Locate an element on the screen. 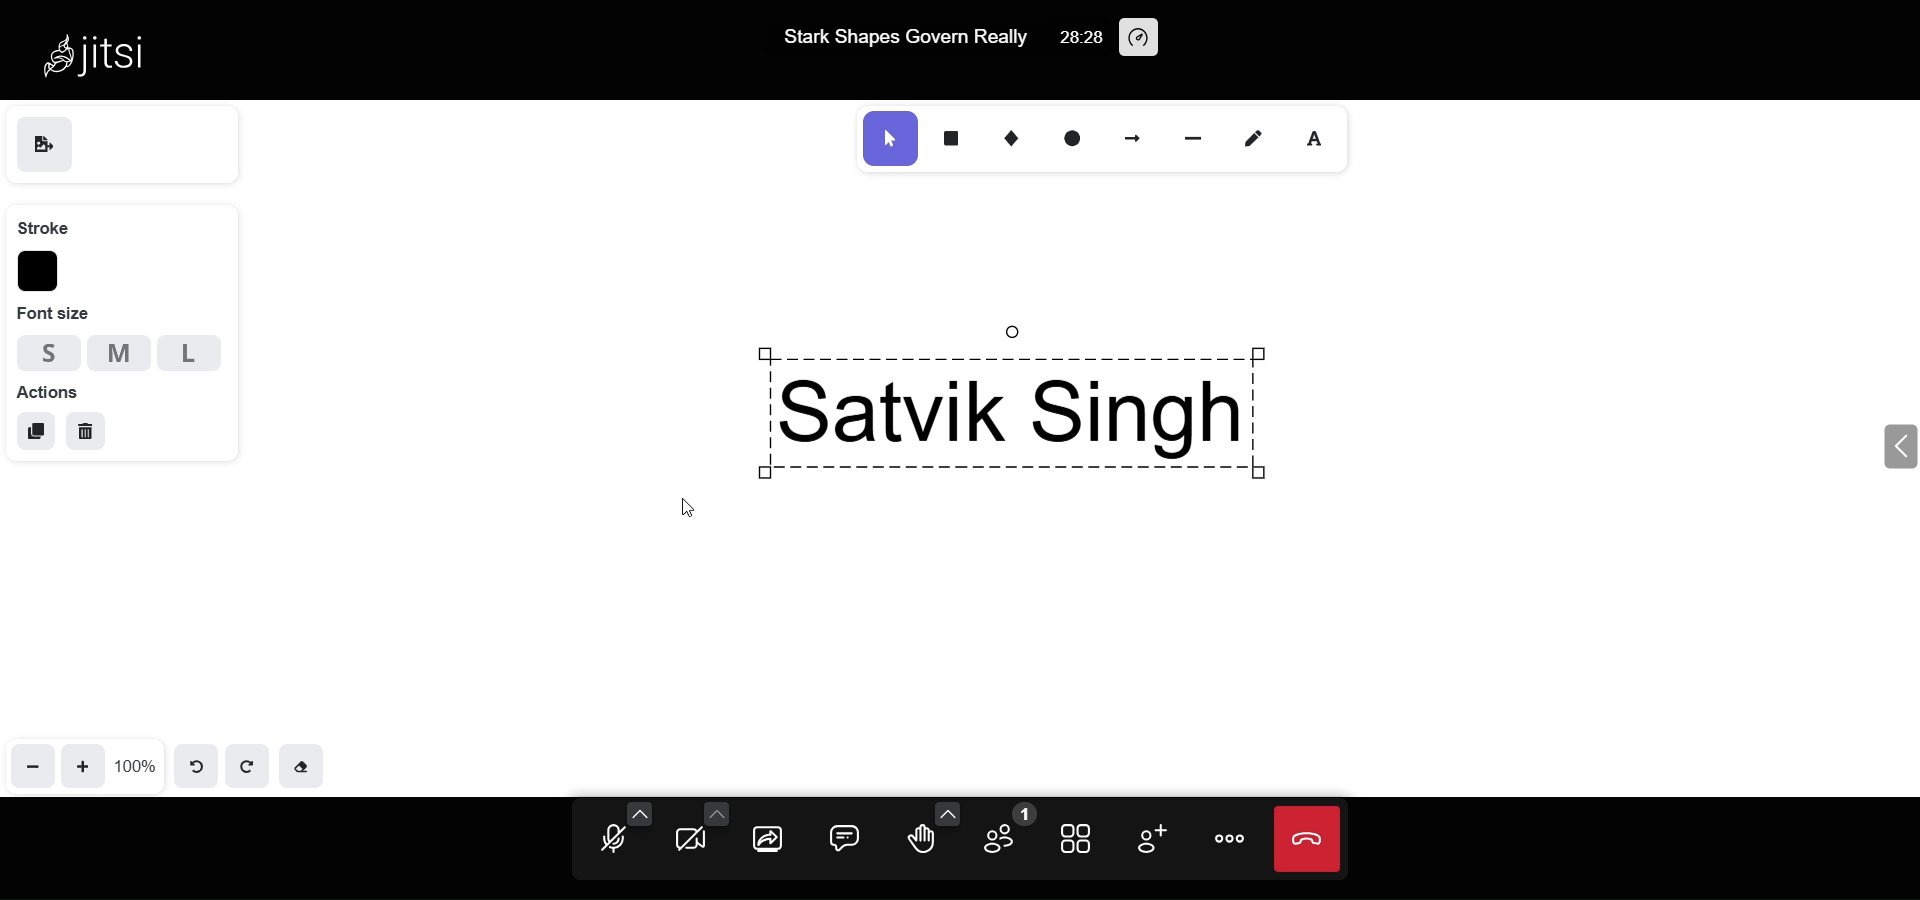 The height and width of the screenshot is (900, 1920). expand is located at coordinates (1896, 445).